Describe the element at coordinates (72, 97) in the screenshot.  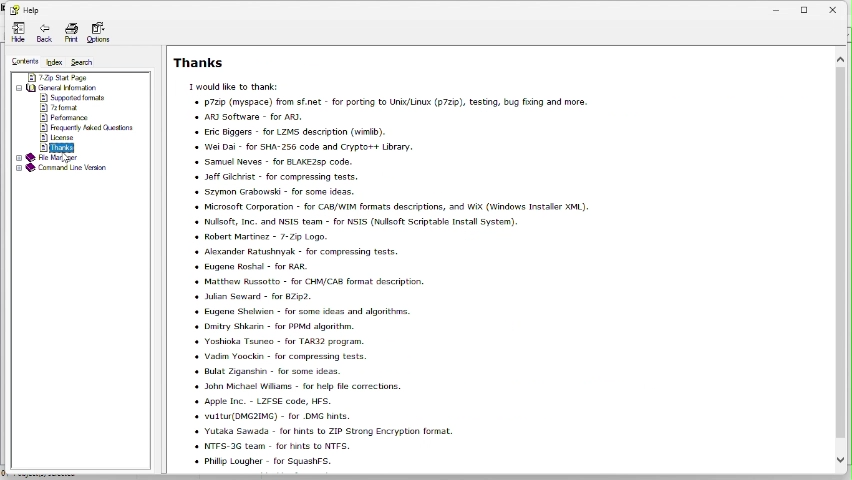
I see `supported formats` at that location.